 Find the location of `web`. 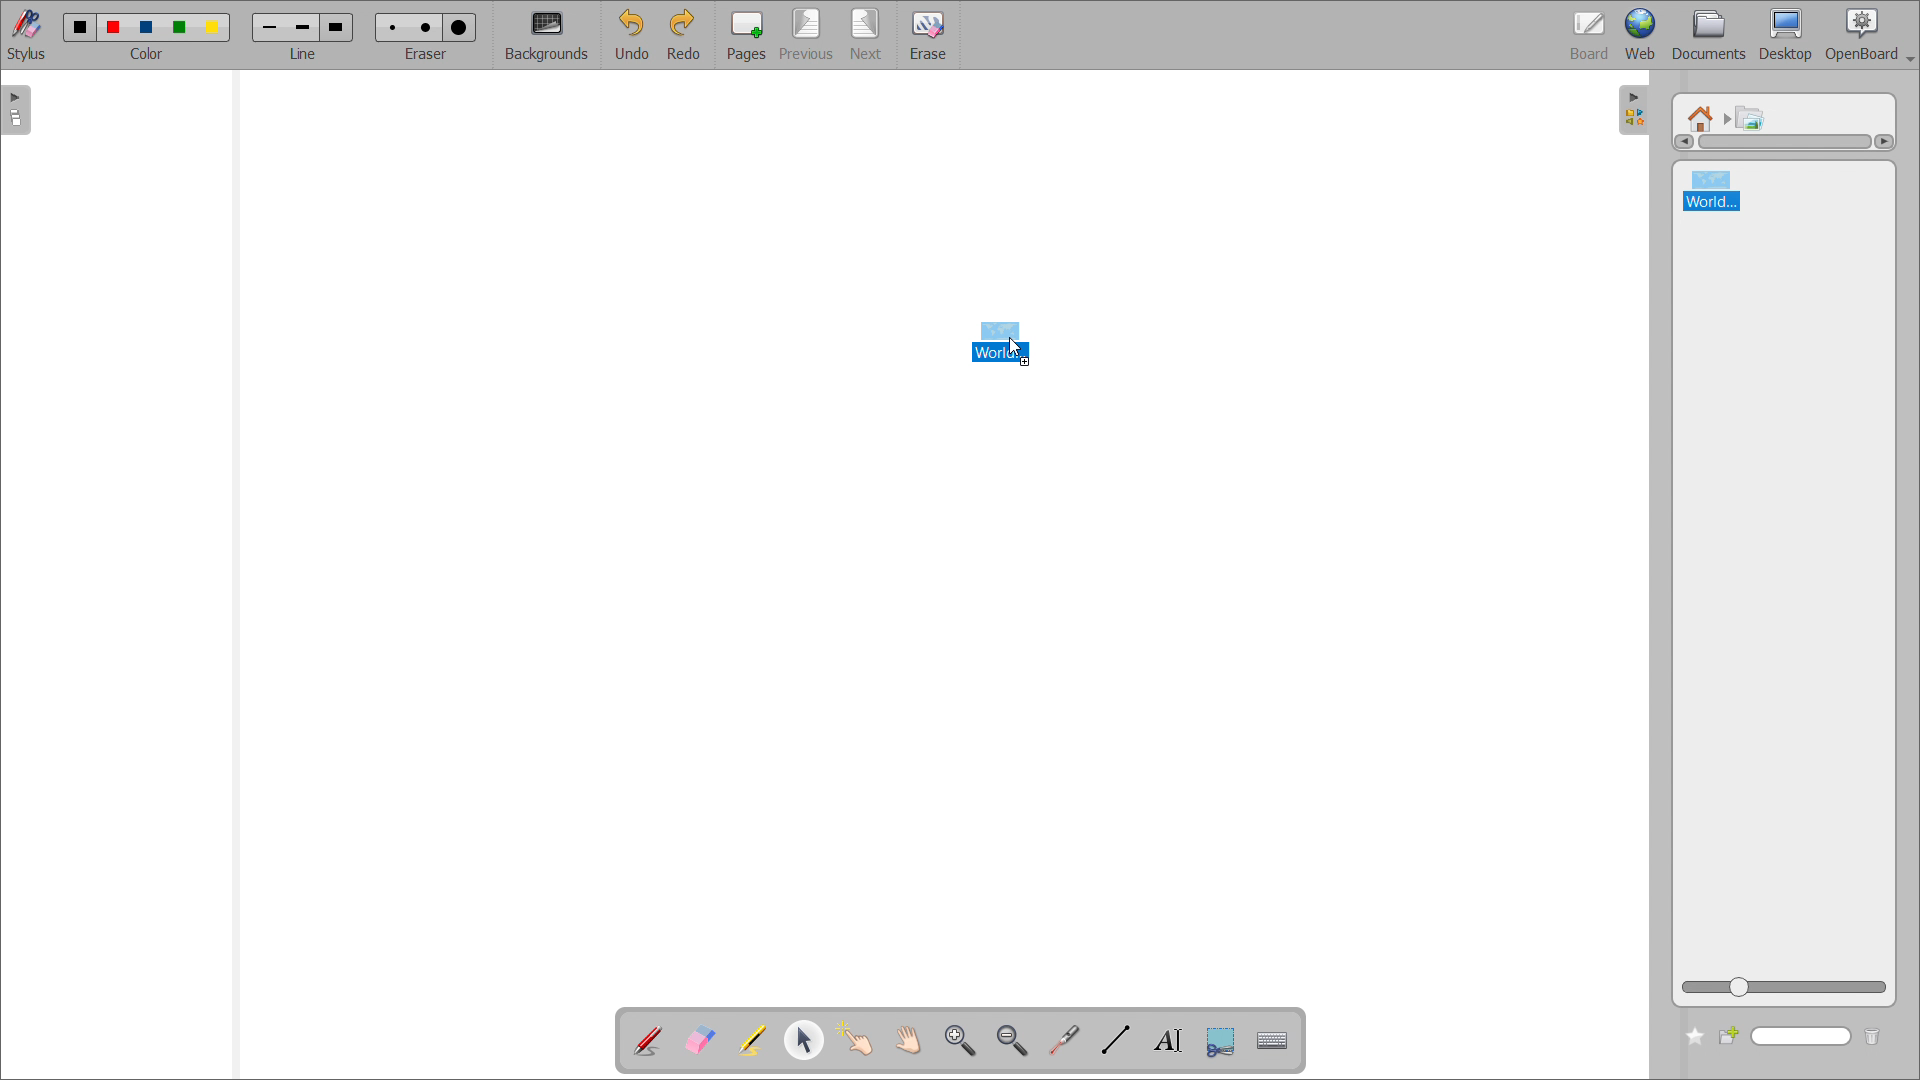

web is located at coordinates (1642, 35).